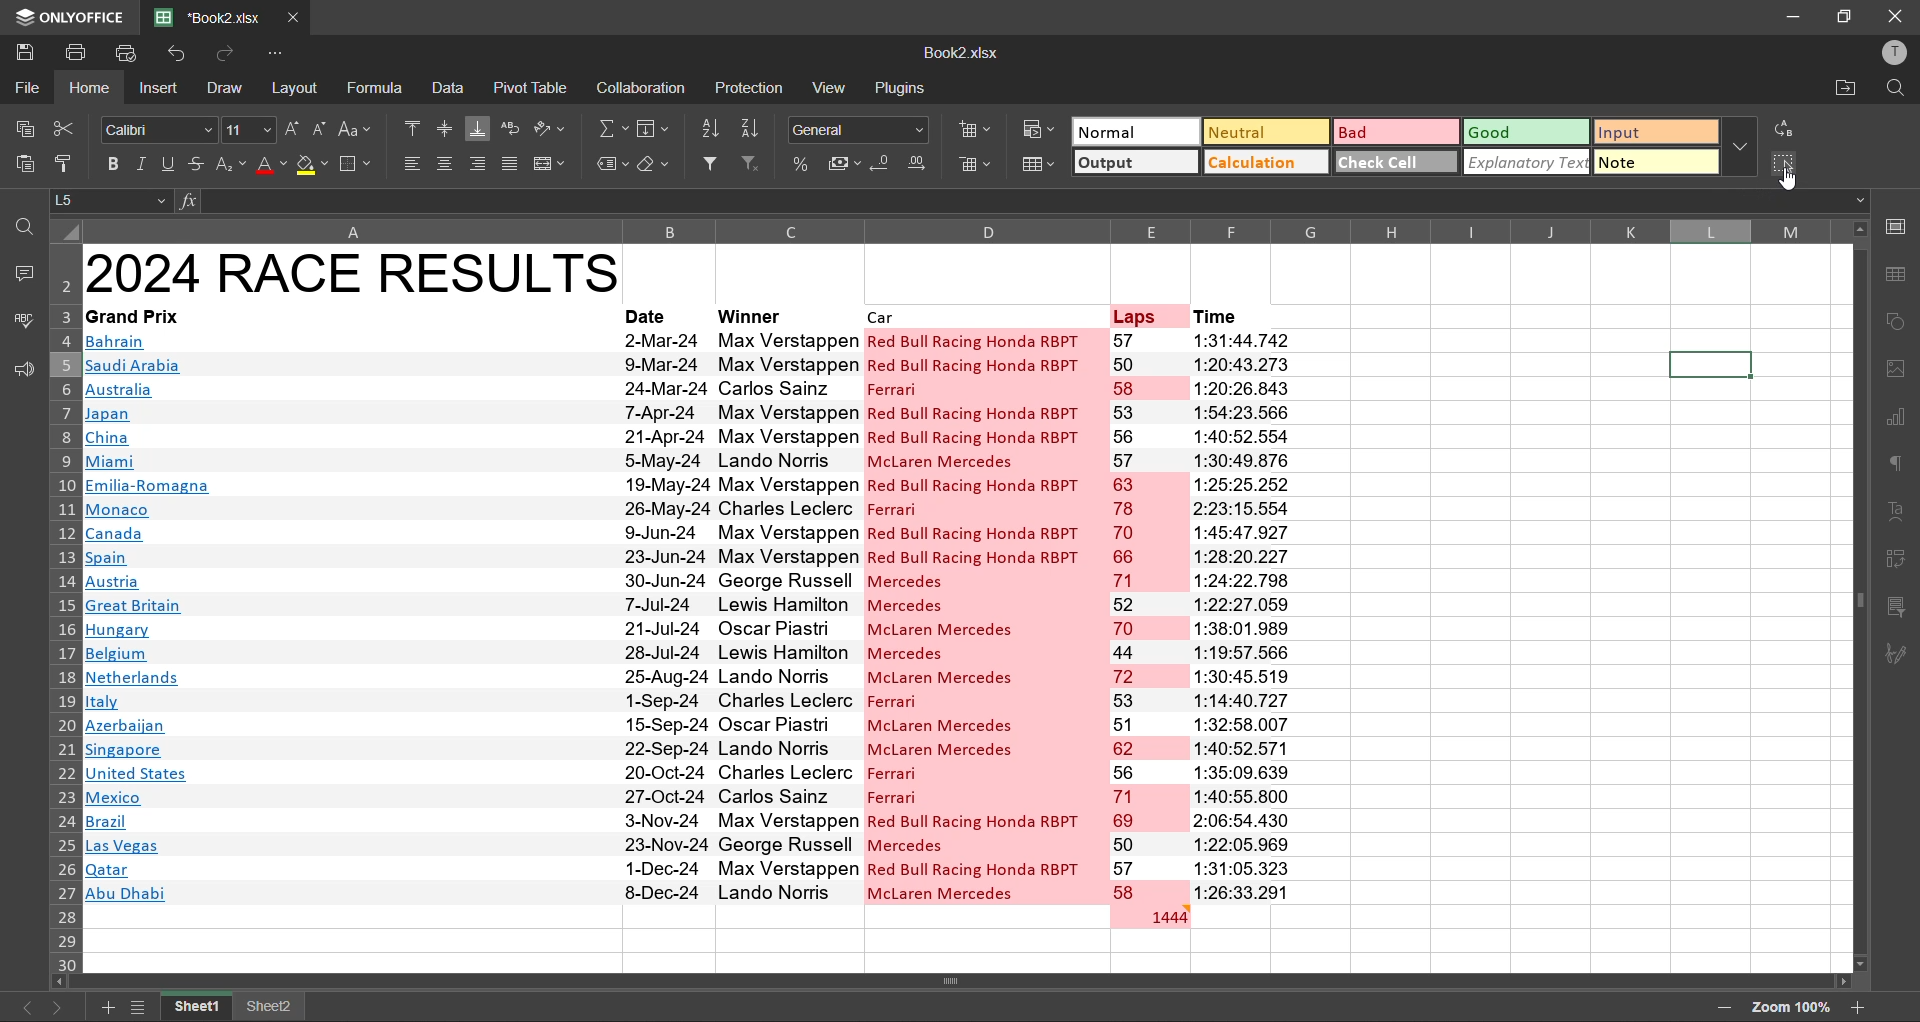 The height and width of the screenshot is (1022, 1920). Describe the element at coordinates (1897, 511) in the screenshot. I see `text` at that location.